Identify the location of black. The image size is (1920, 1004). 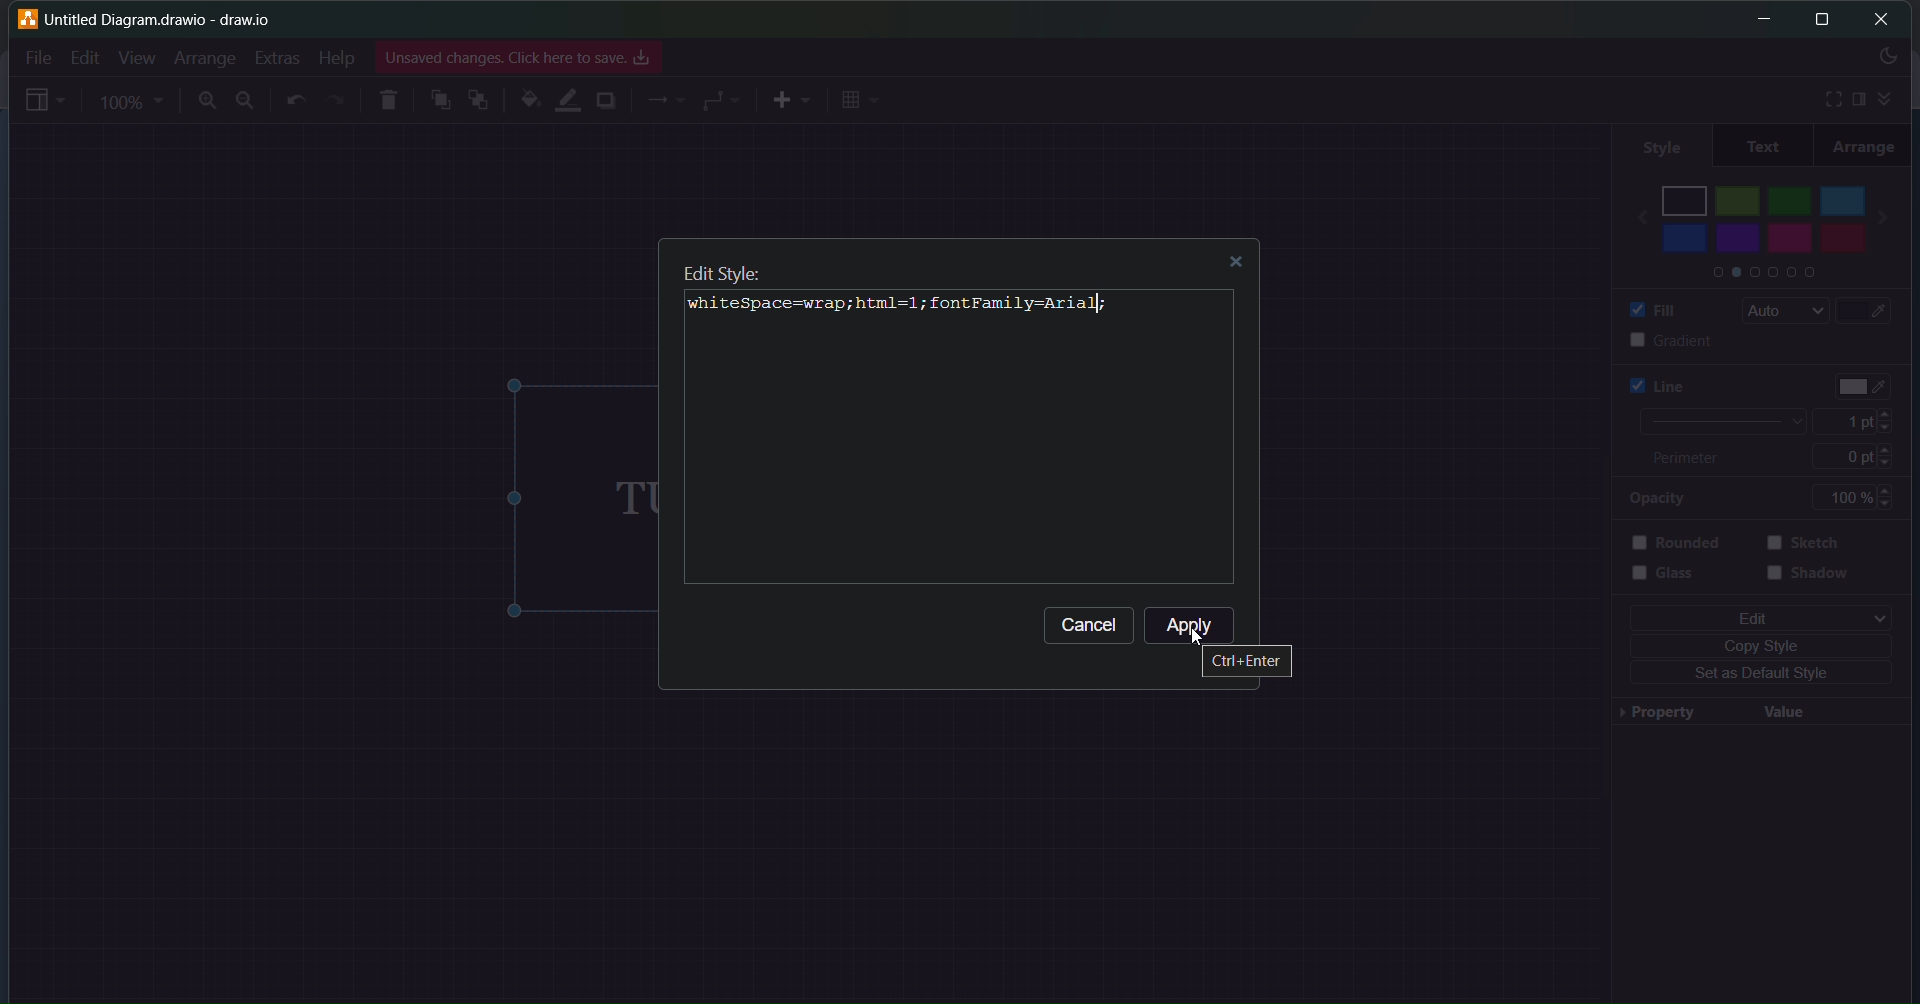
(1685, 197).